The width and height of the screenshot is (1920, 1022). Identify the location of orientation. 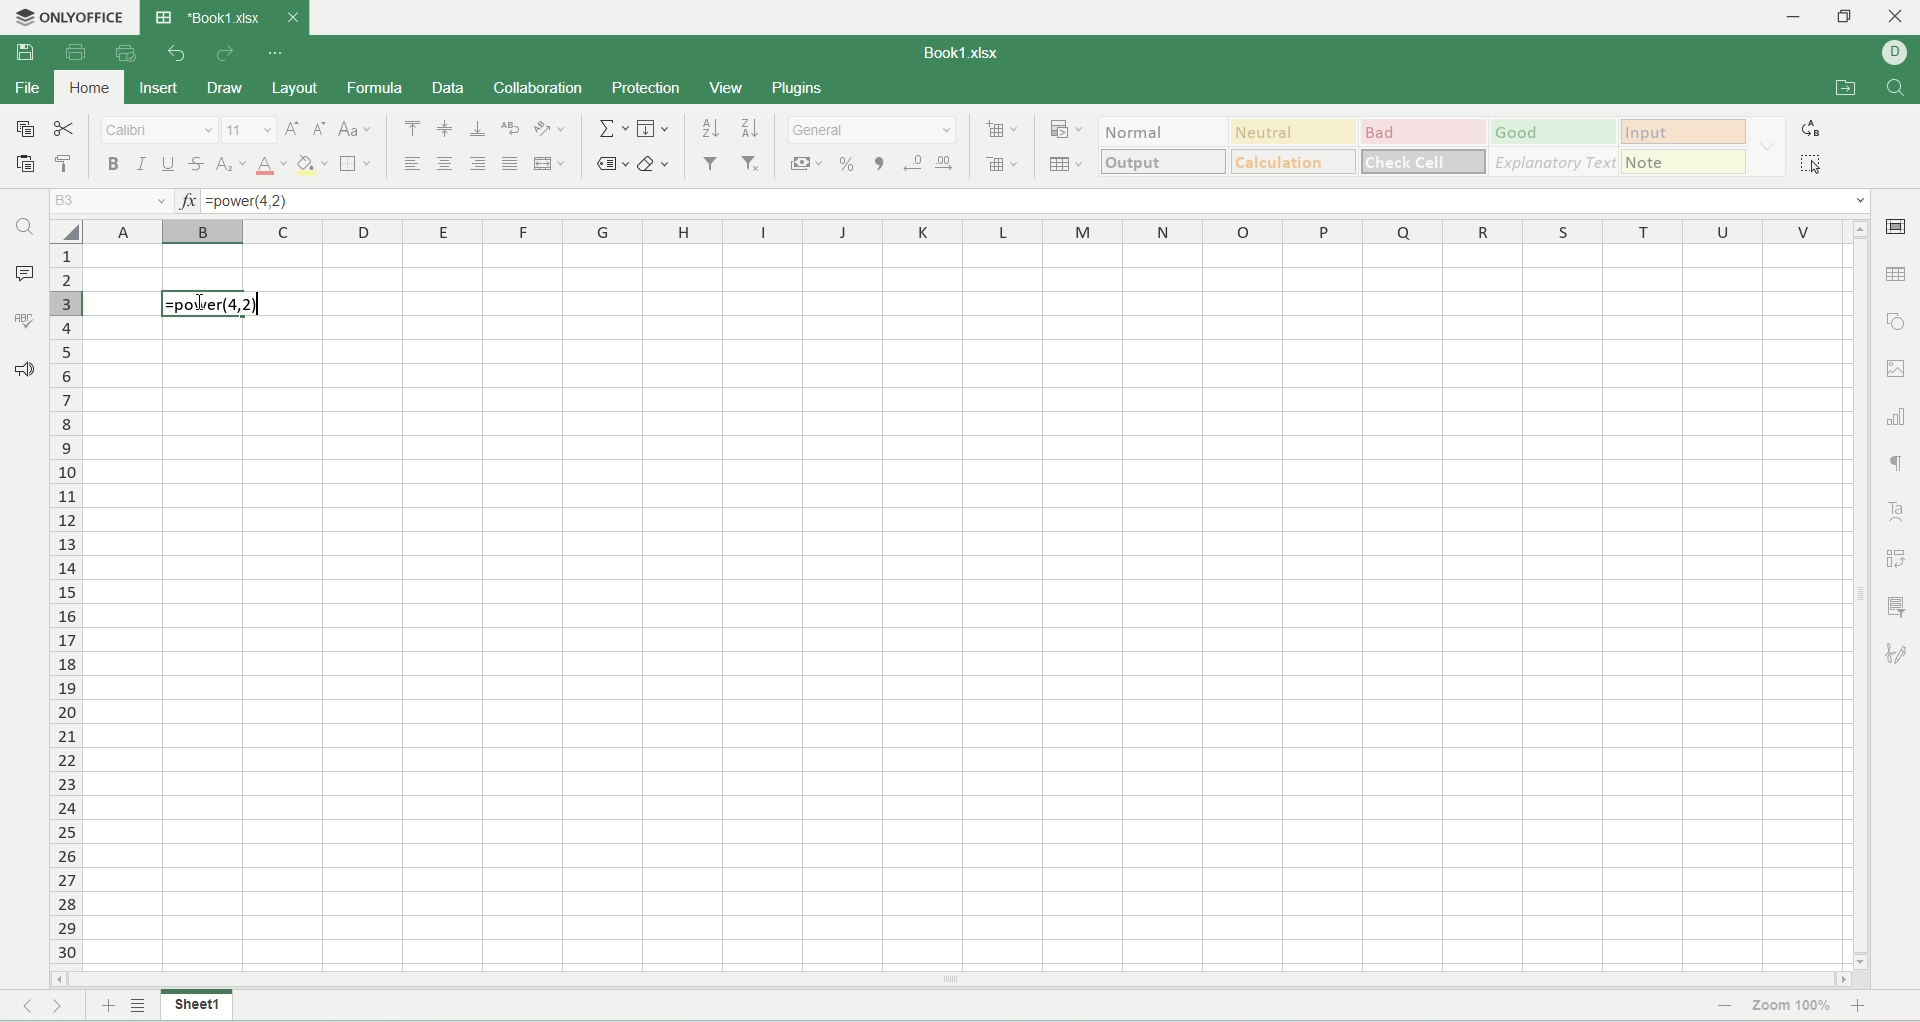
(550, 128).